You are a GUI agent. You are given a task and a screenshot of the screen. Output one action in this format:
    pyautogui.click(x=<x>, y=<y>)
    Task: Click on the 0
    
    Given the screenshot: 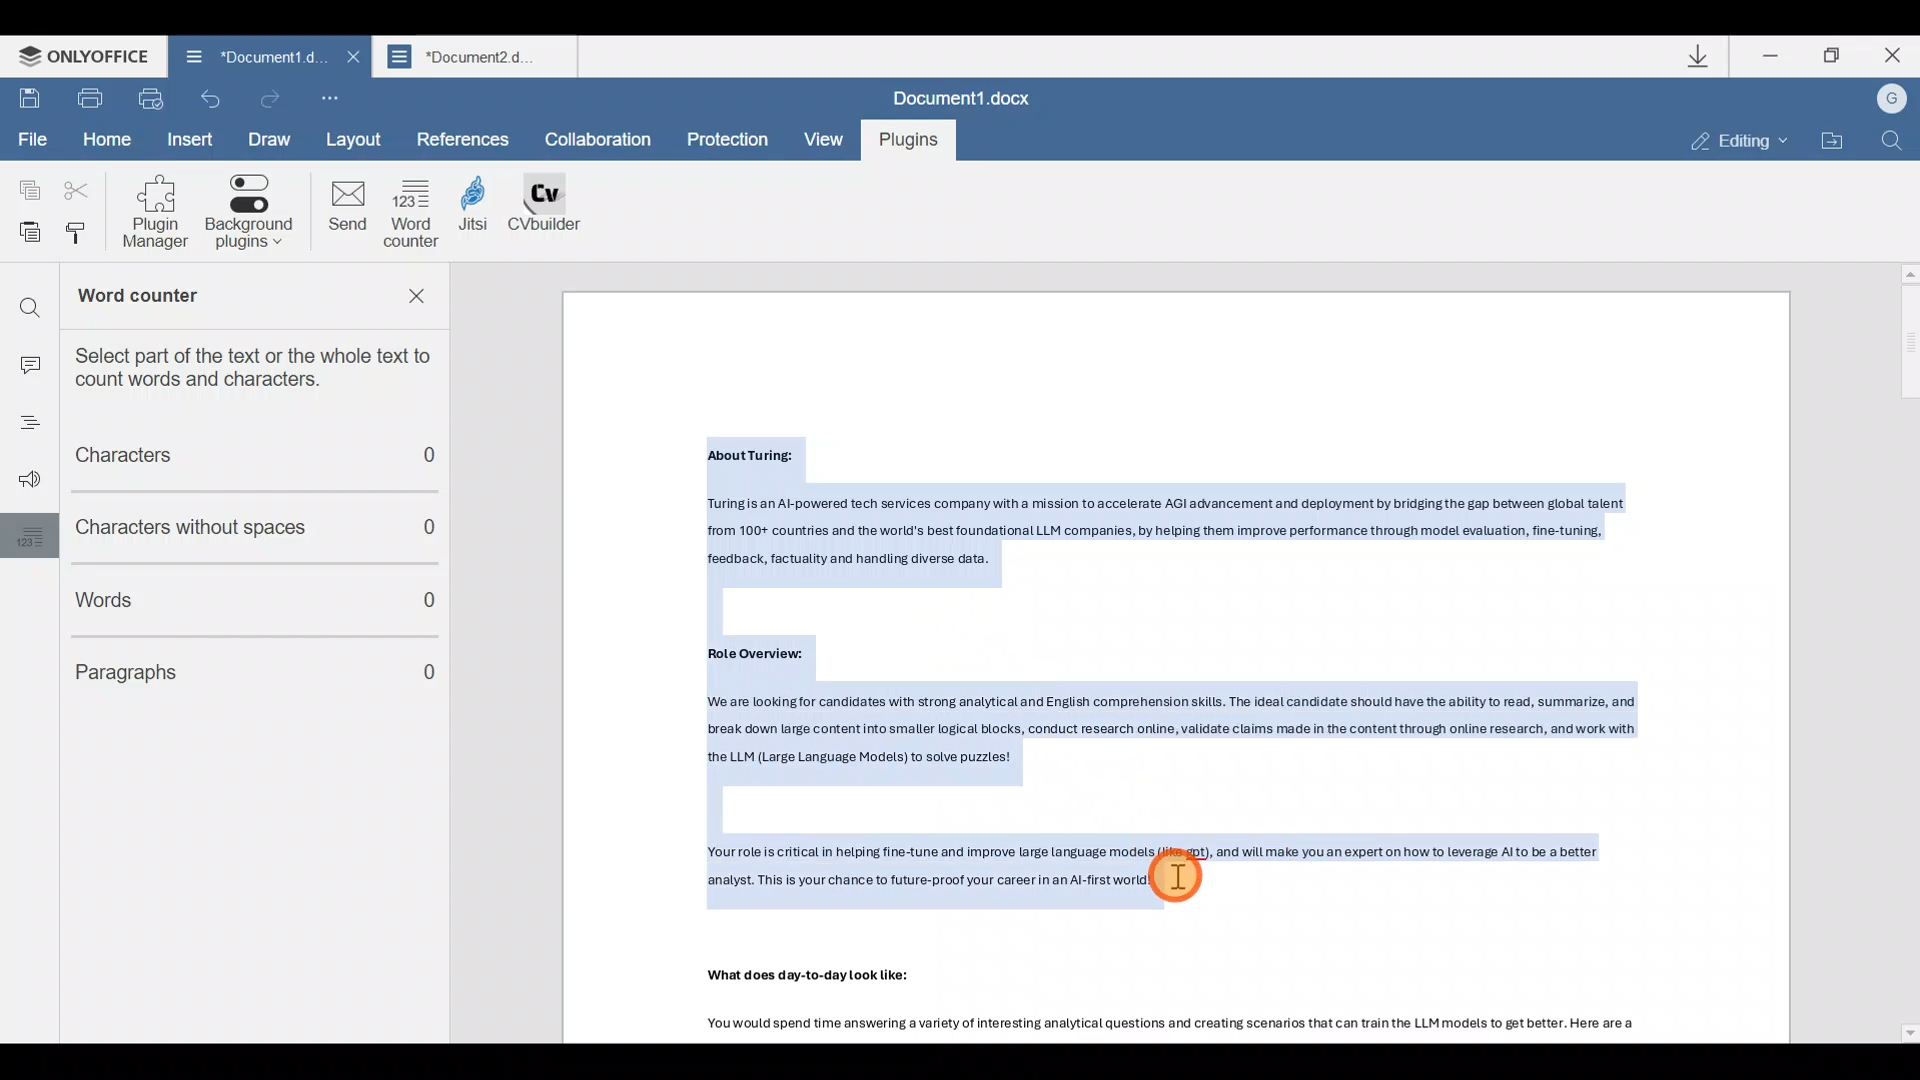 What is the action you would take?
    pyautogui.click(x=431, y=604)
    